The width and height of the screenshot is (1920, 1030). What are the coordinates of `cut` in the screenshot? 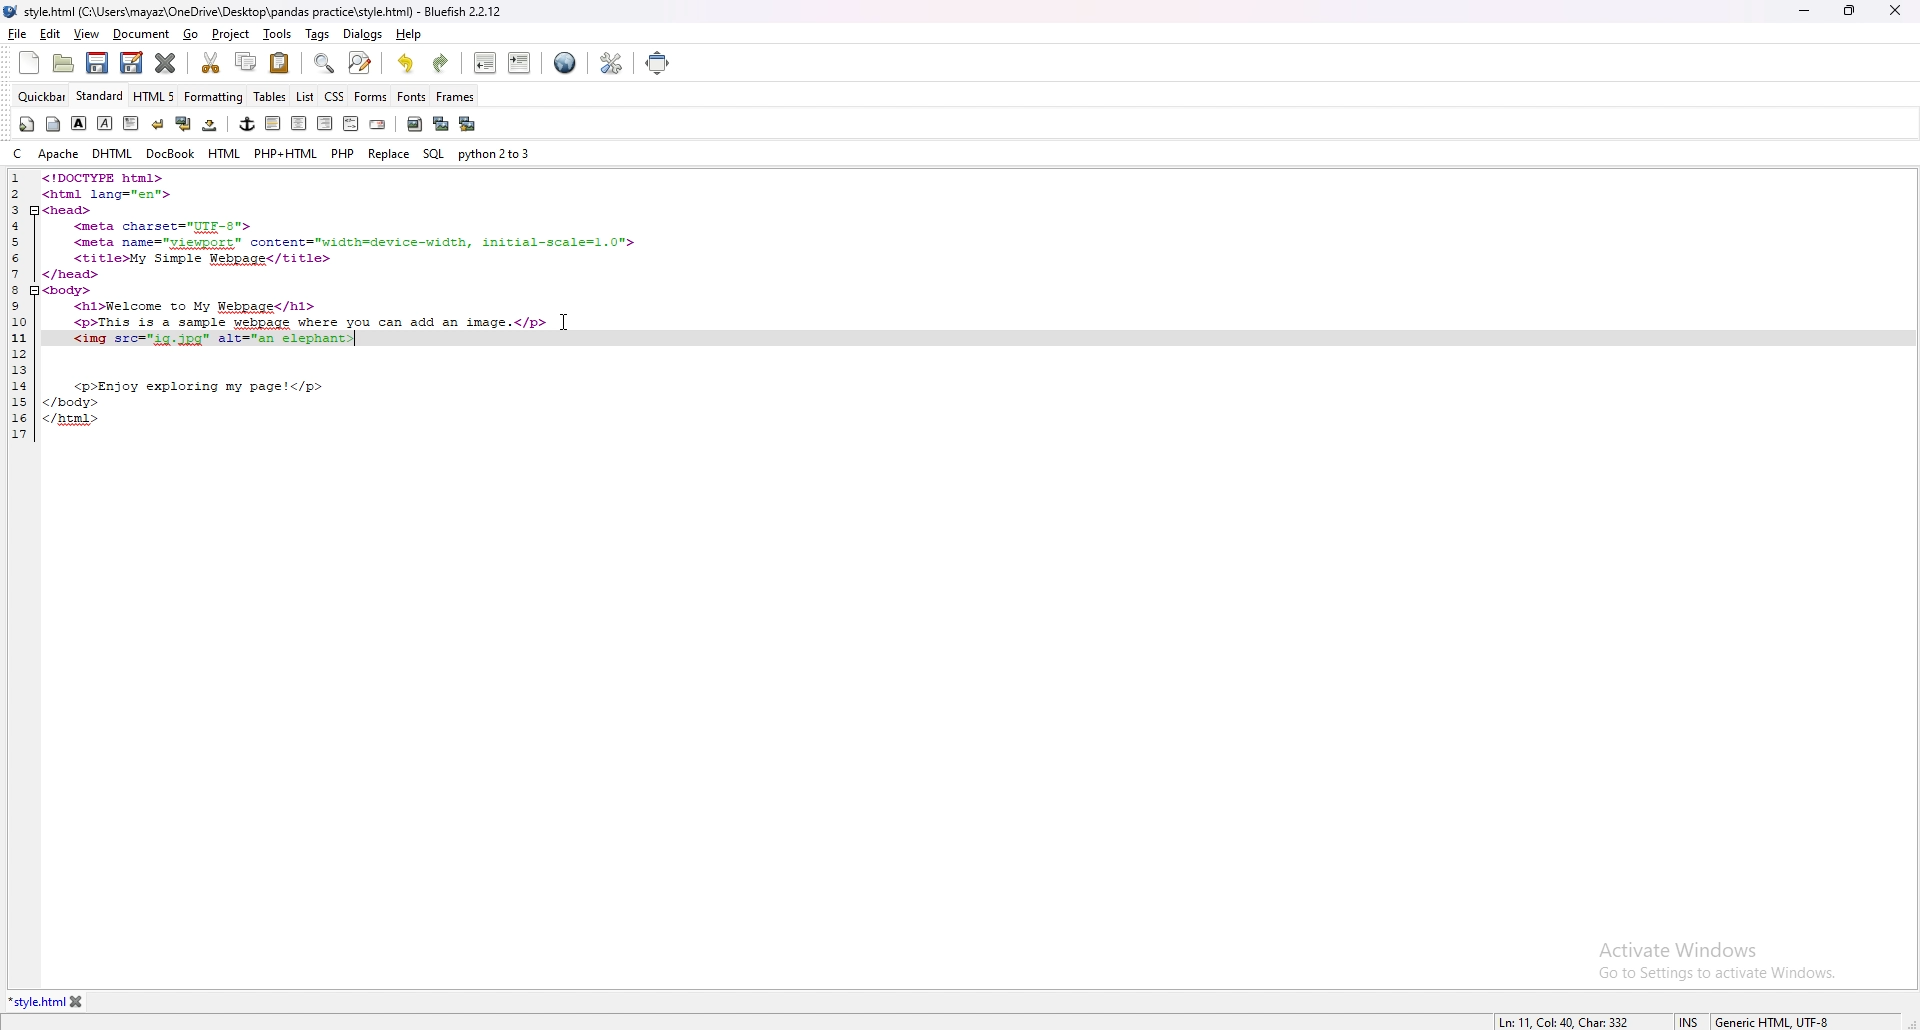 It's located at (209, 63).